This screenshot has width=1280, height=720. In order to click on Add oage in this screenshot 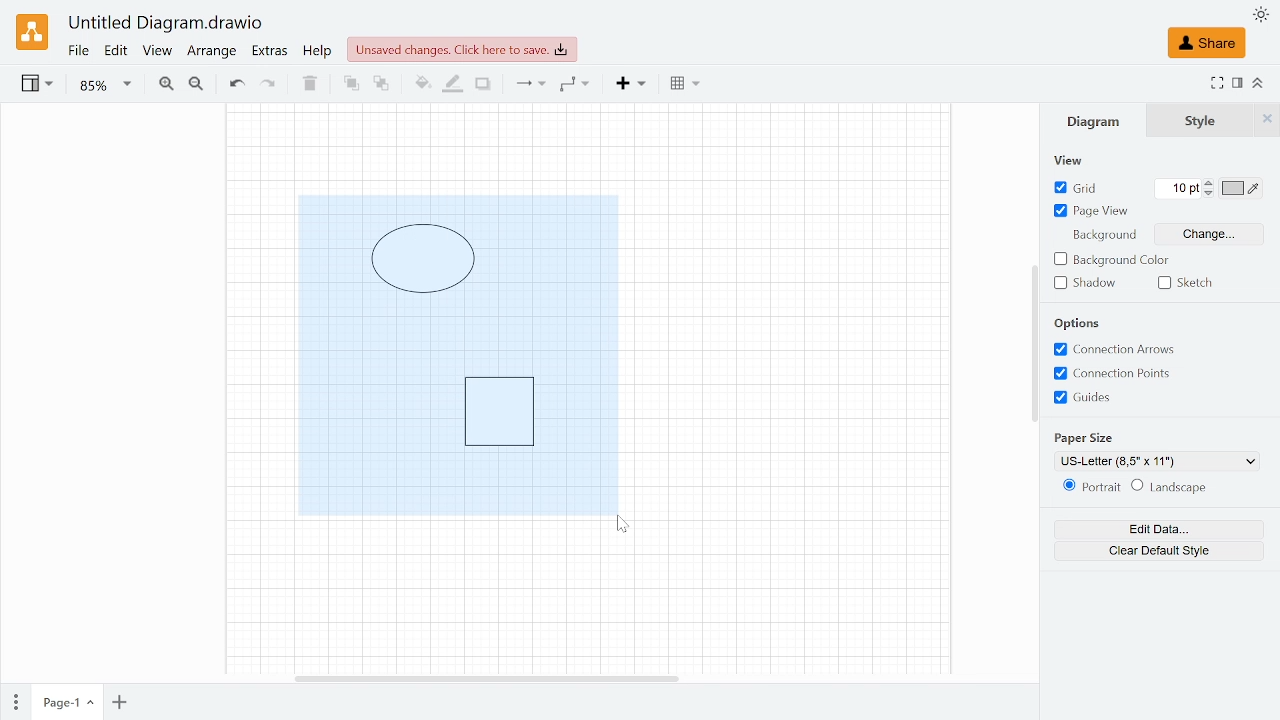, I will do `click(119, 704)`.